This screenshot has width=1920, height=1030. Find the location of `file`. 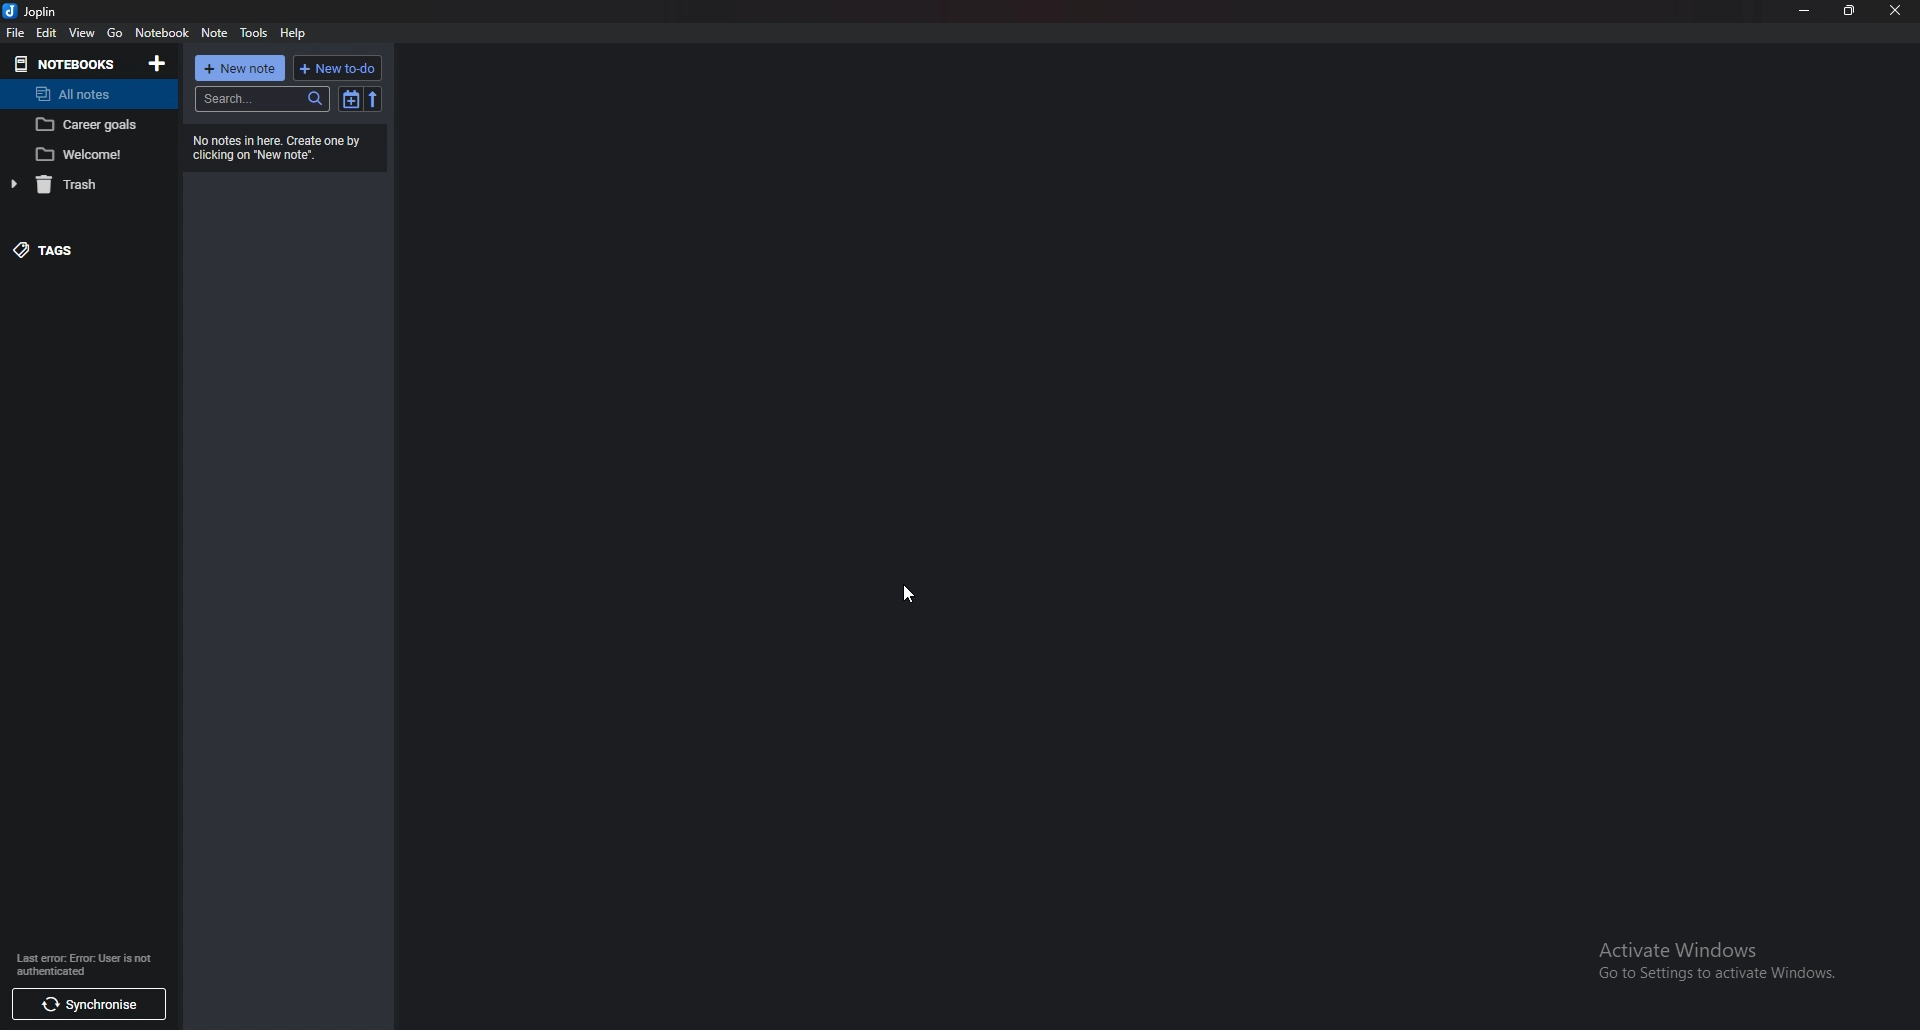

file is located at coordinates (16, 33).